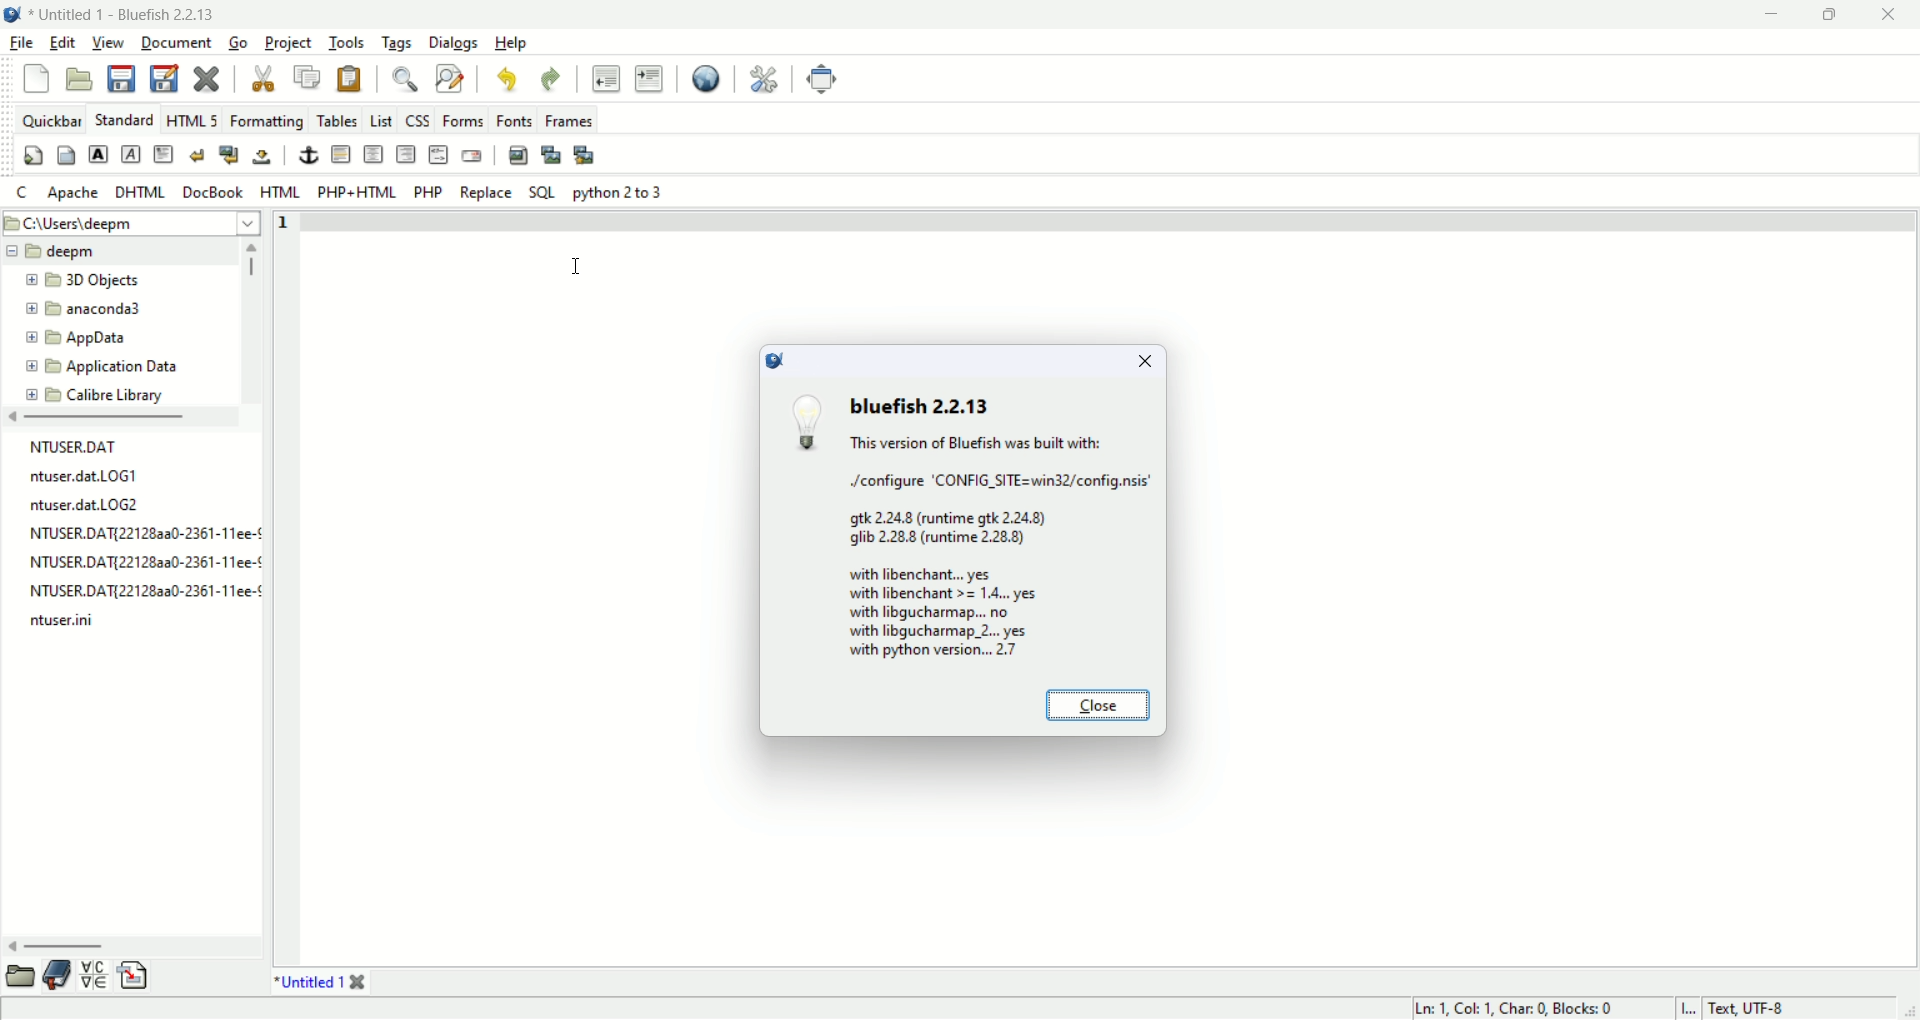  Describe the element at coordinates (1839, 15) in the screenshot. I see `maximize` at that location.